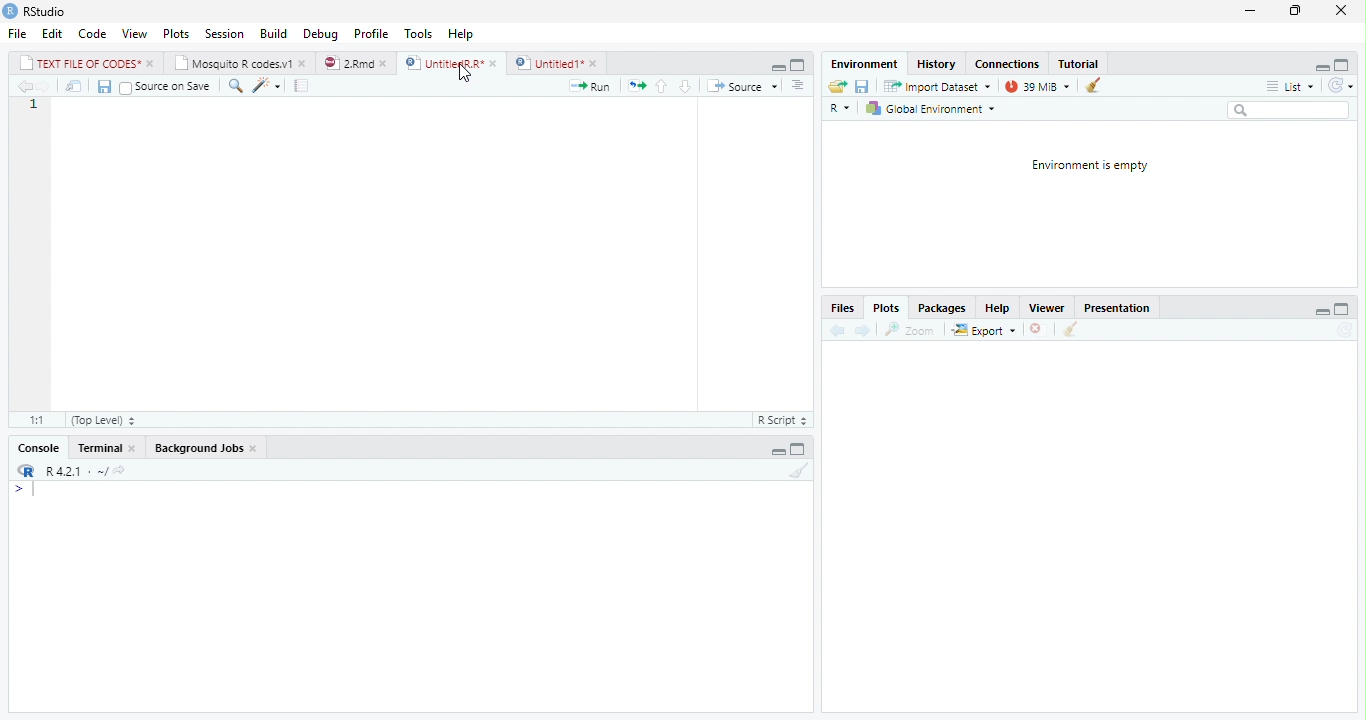 The image size is (1366, 720). What do you see at coordinates (451, 62) in the screenshot?
I see `UntitiedR.R* ` at bounding box center [451, 62].